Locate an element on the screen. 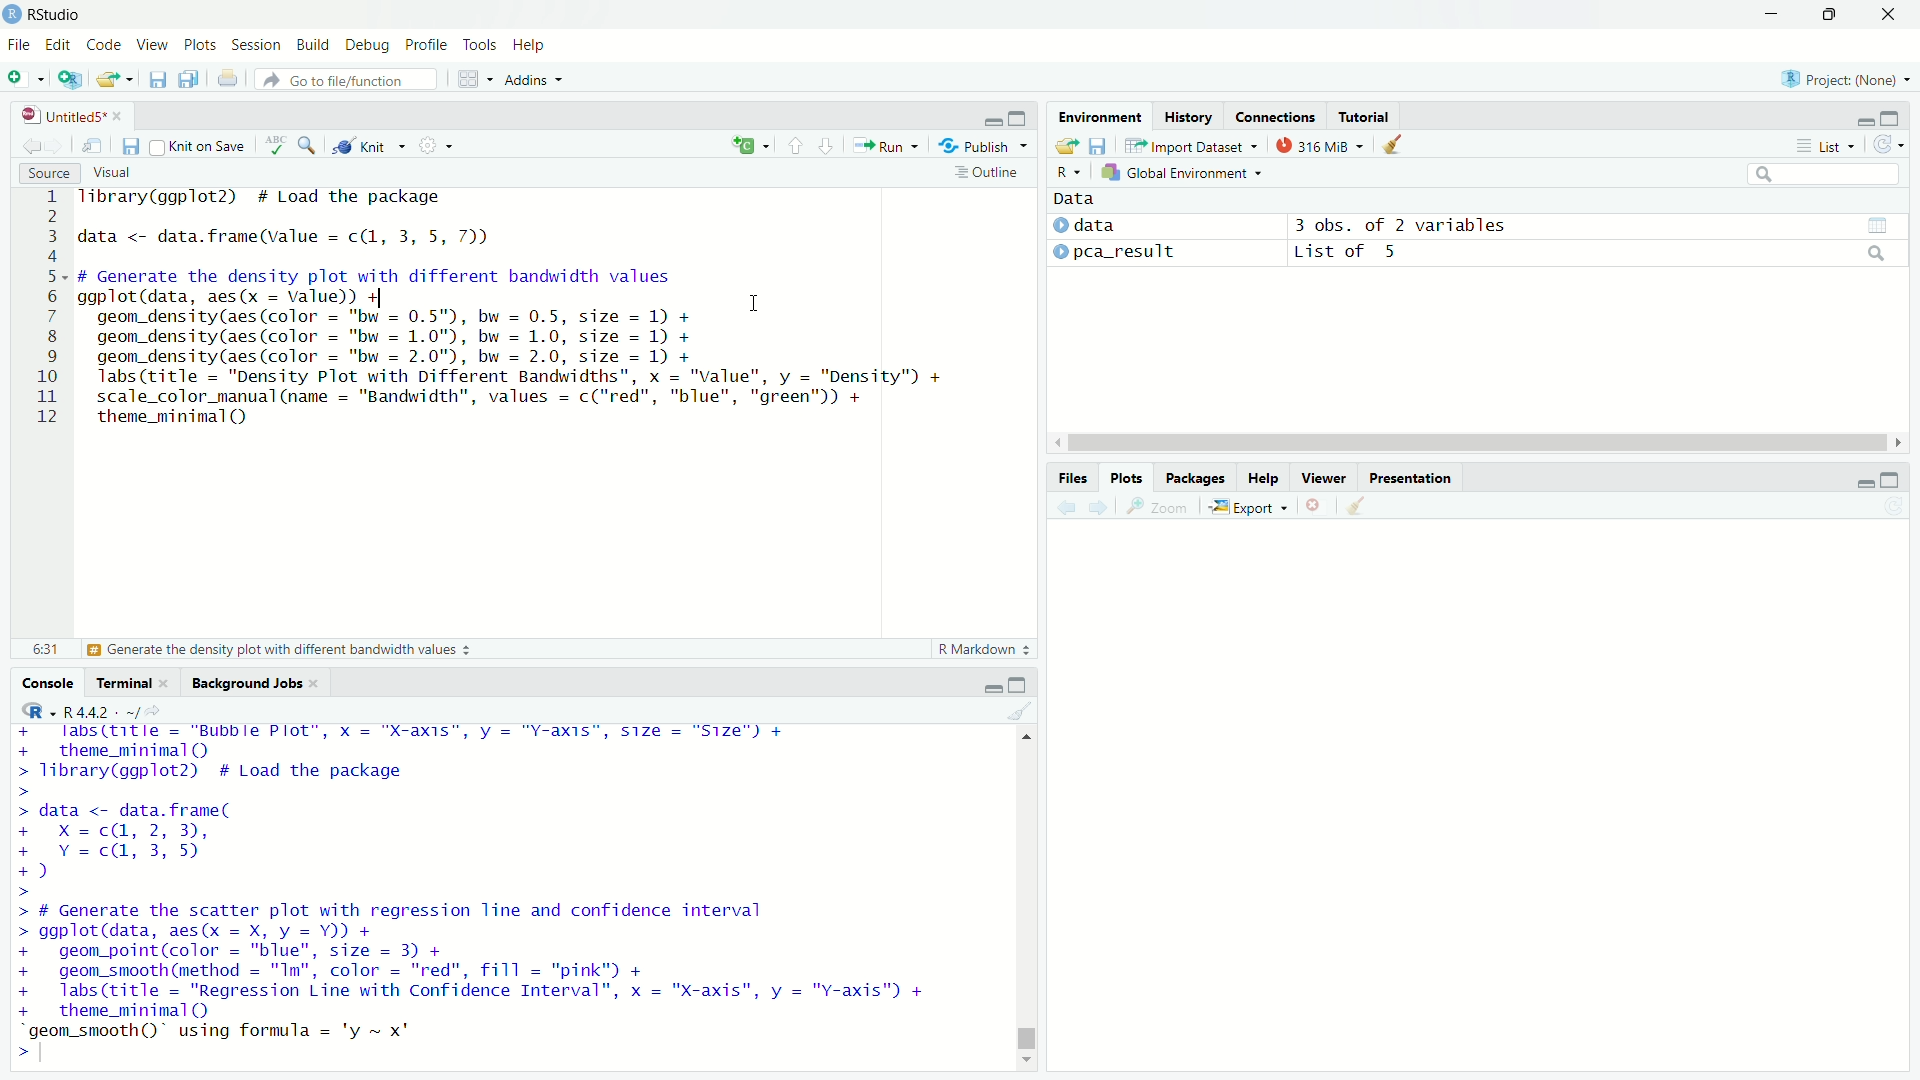 The width and height of the screenshot is (1920, 1080). View is located at coordinates (151, 44).